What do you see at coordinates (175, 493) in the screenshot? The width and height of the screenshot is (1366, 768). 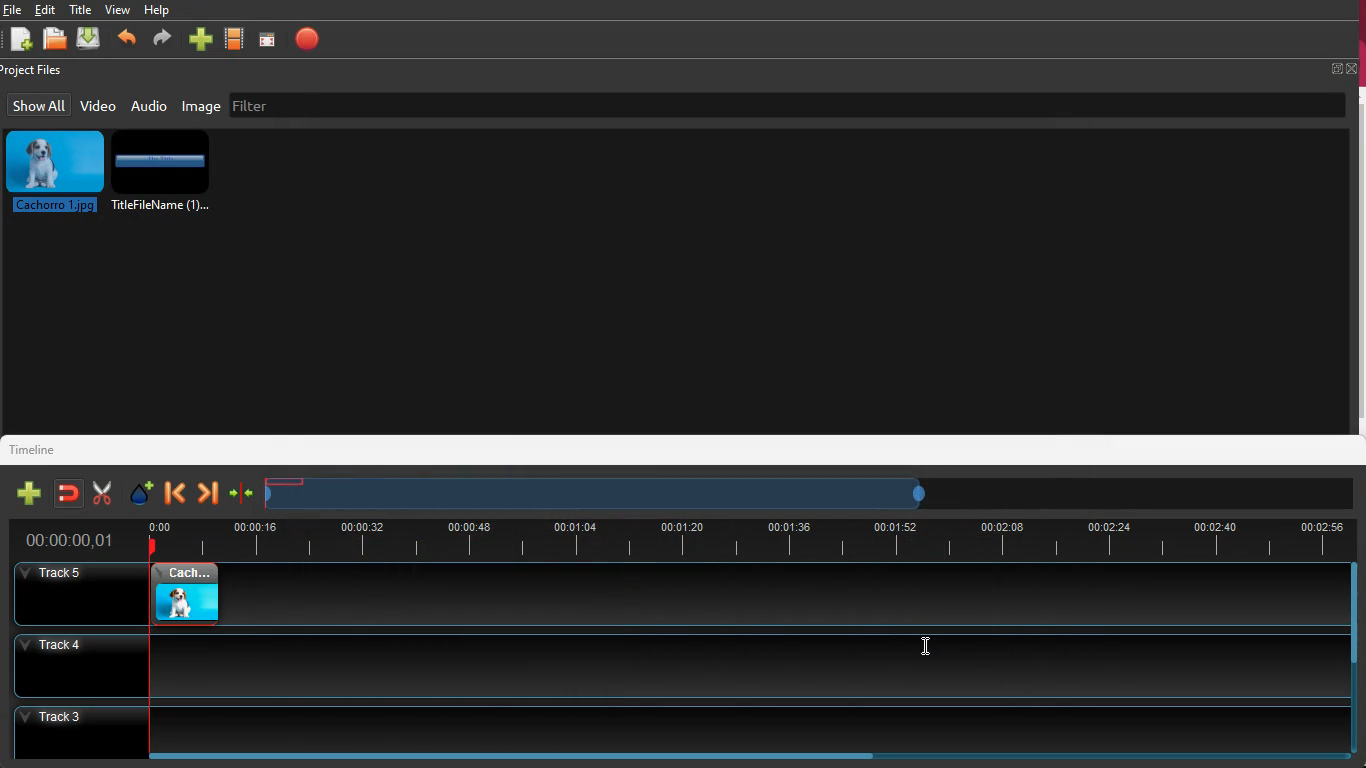 I see `back` at bounding box center [175, 493].